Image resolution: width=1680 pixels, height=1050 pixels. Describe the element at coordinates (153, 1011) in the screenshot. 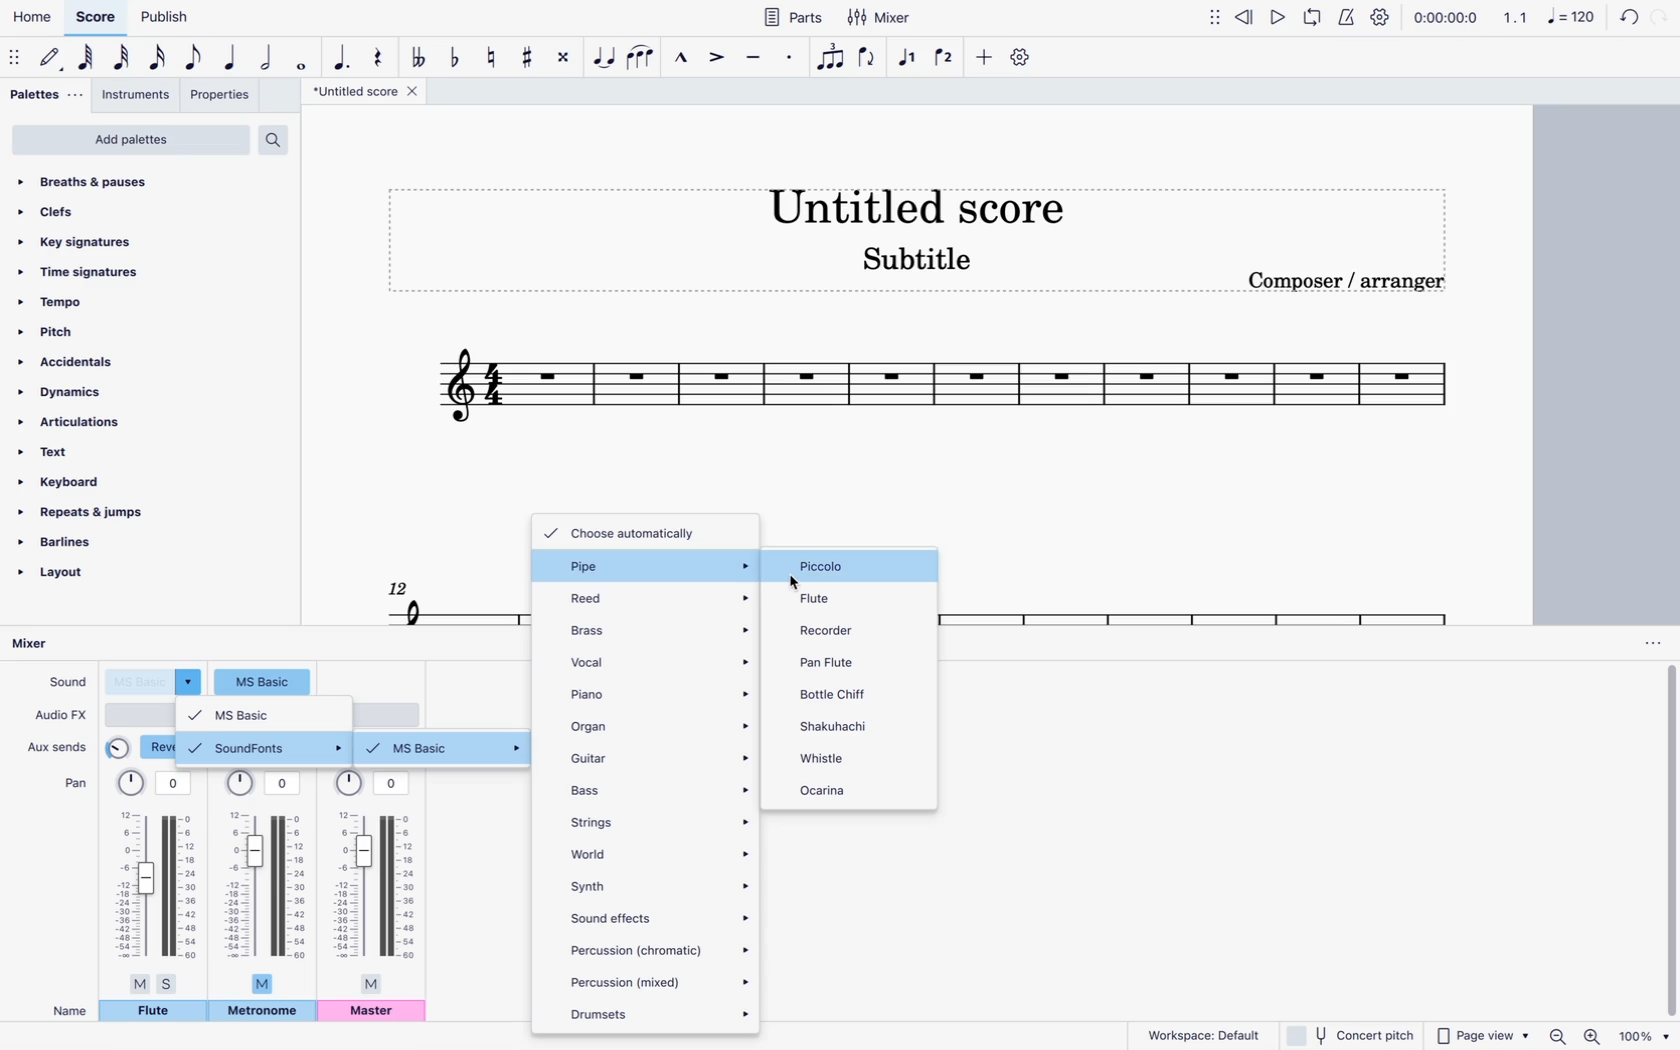

I see `flute` at that location.